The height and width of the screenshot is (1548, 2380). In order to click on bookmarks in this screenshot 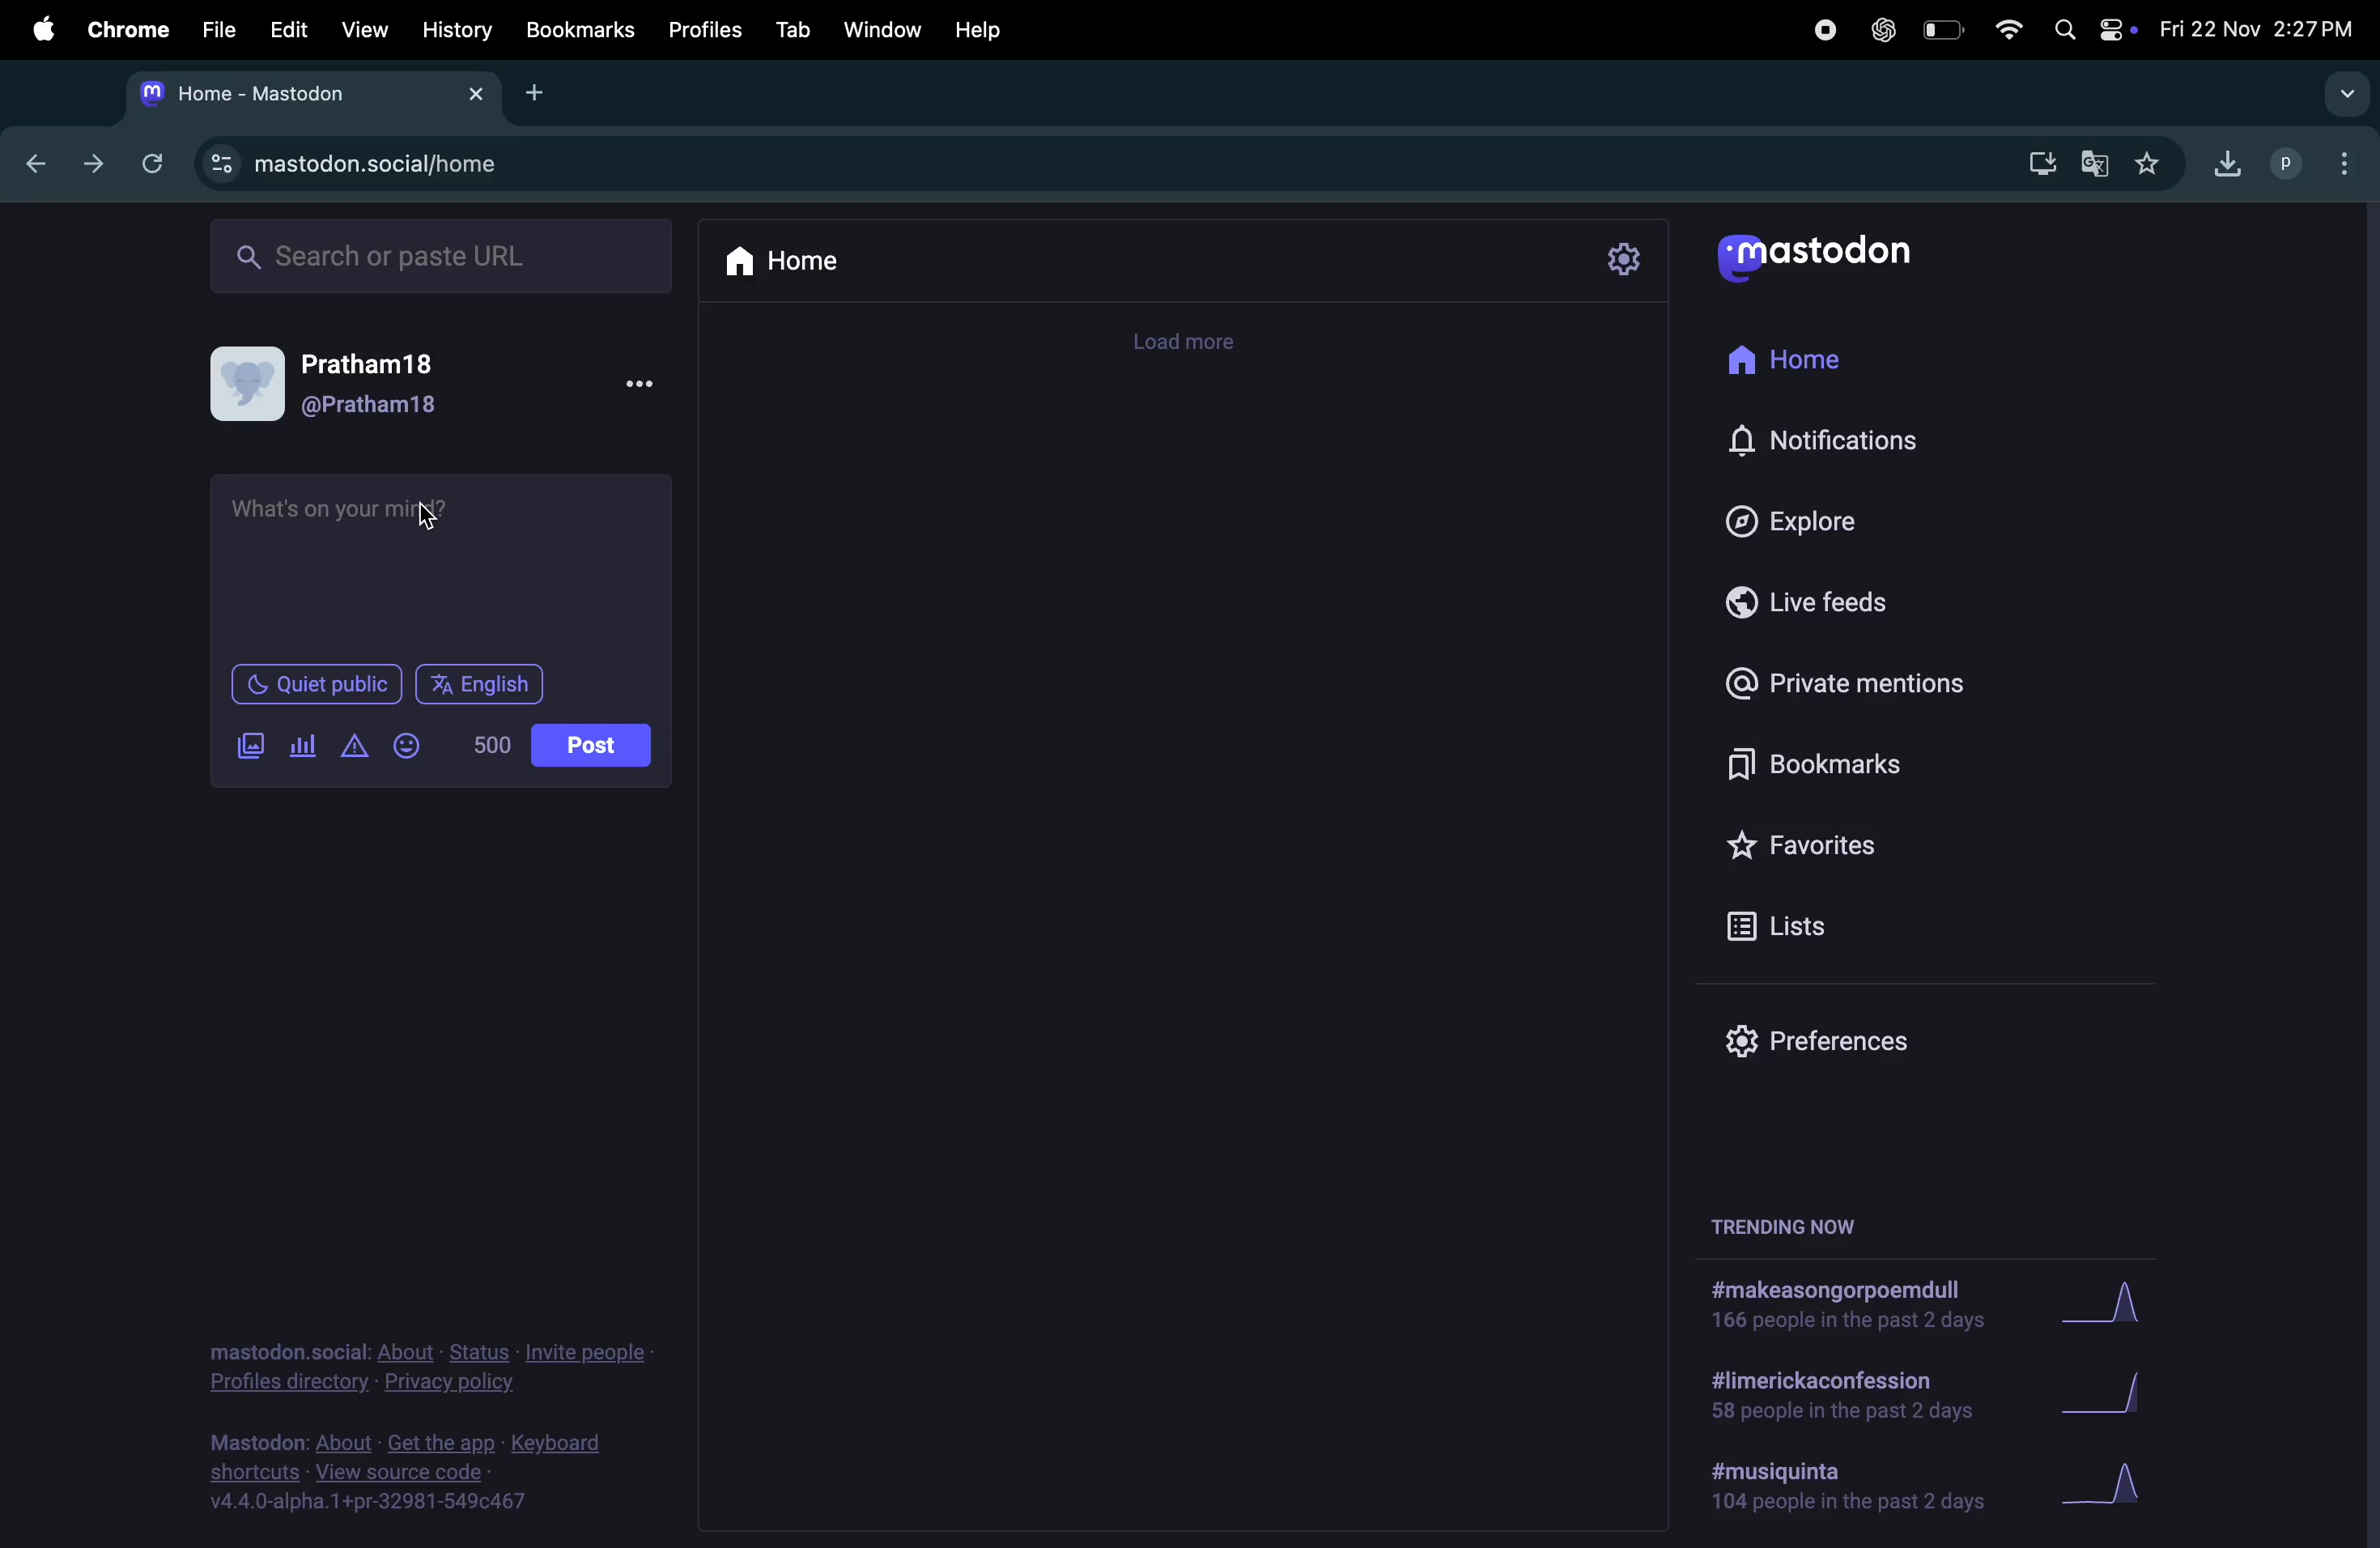, I will do `click(579, 29)`.